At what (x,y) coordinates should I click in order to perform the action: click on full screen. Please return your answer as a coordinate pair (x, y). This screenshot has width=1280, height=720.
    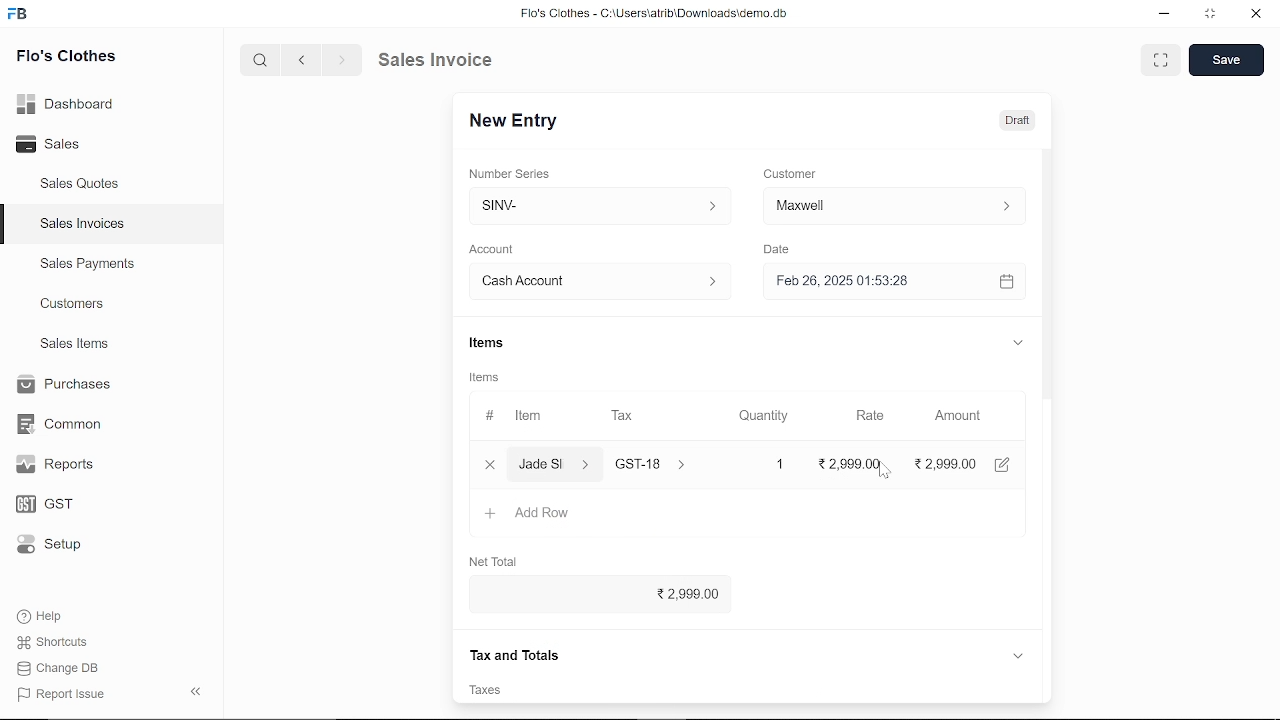
    Looking at the image, I should click on (1160, 60).